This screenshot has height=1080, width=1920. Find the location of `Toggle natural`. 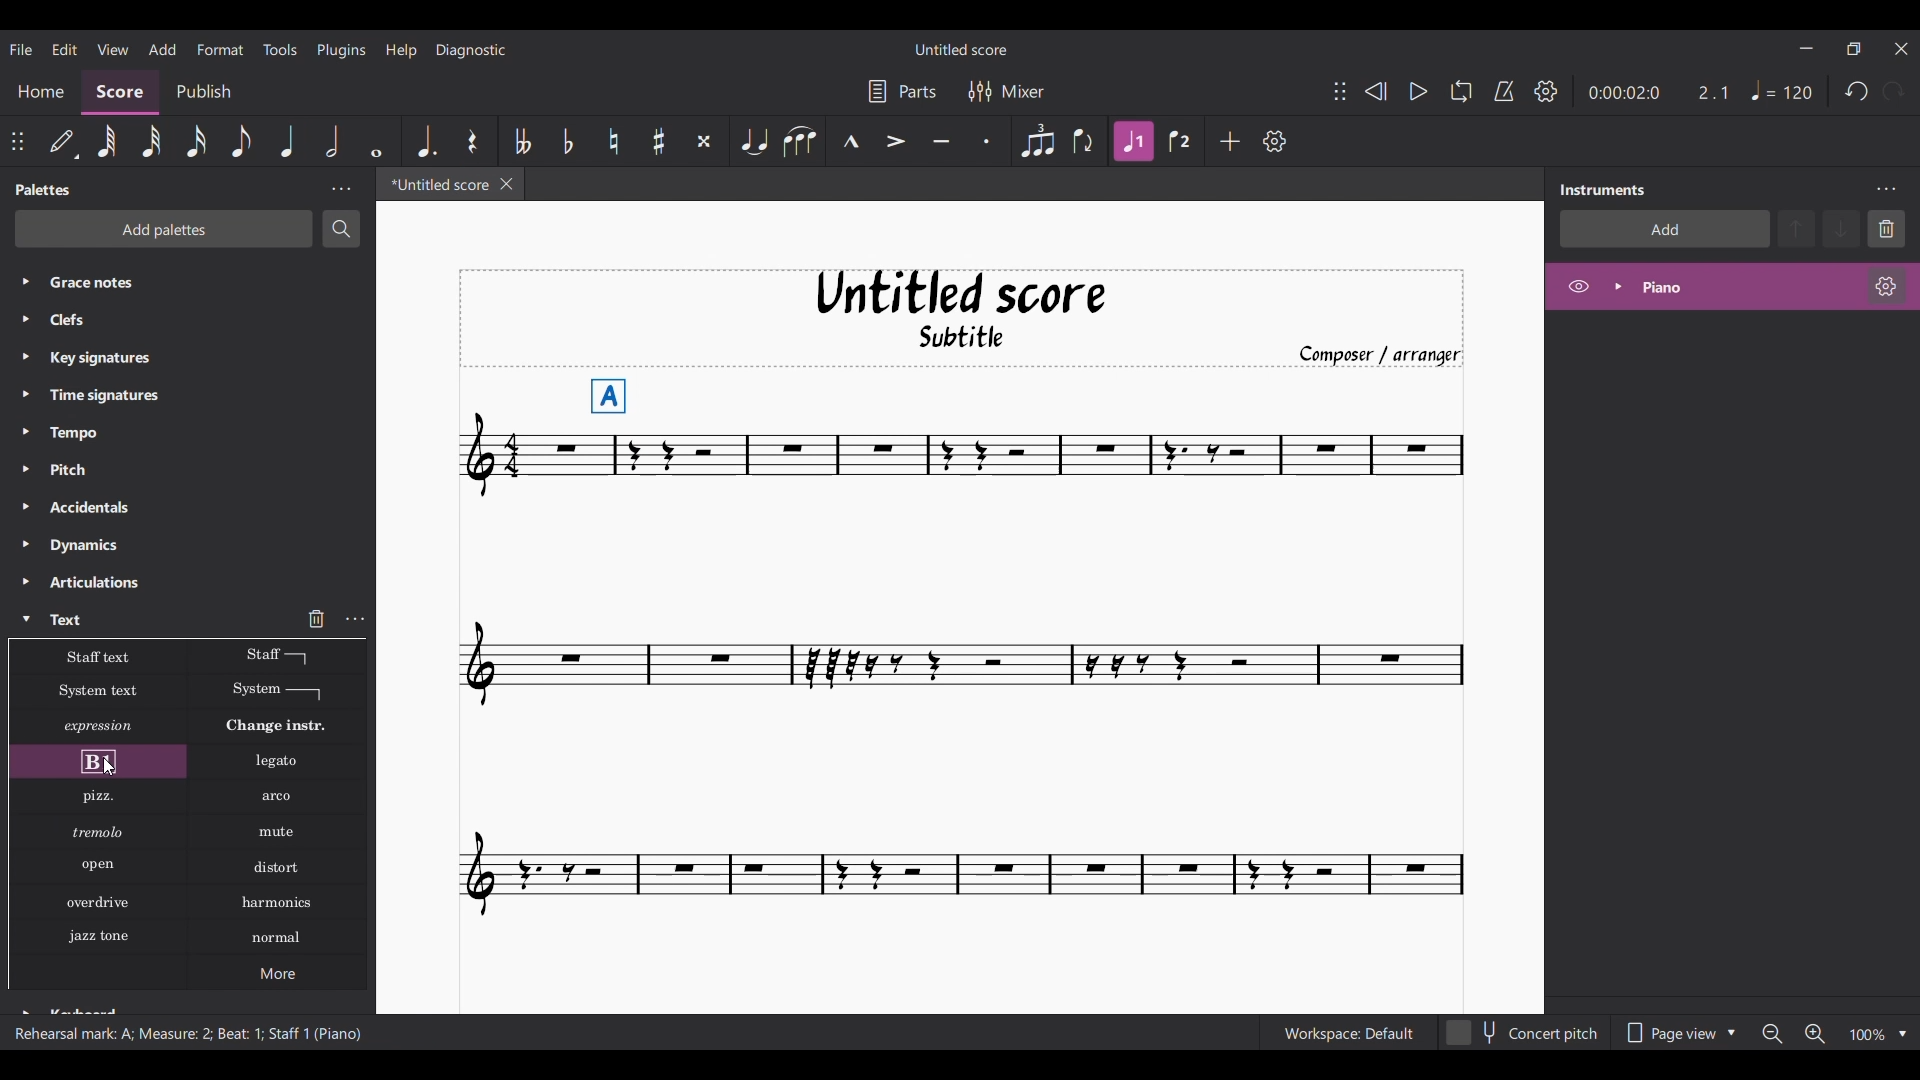

Toggle natural is located at coordinates (614, 141).